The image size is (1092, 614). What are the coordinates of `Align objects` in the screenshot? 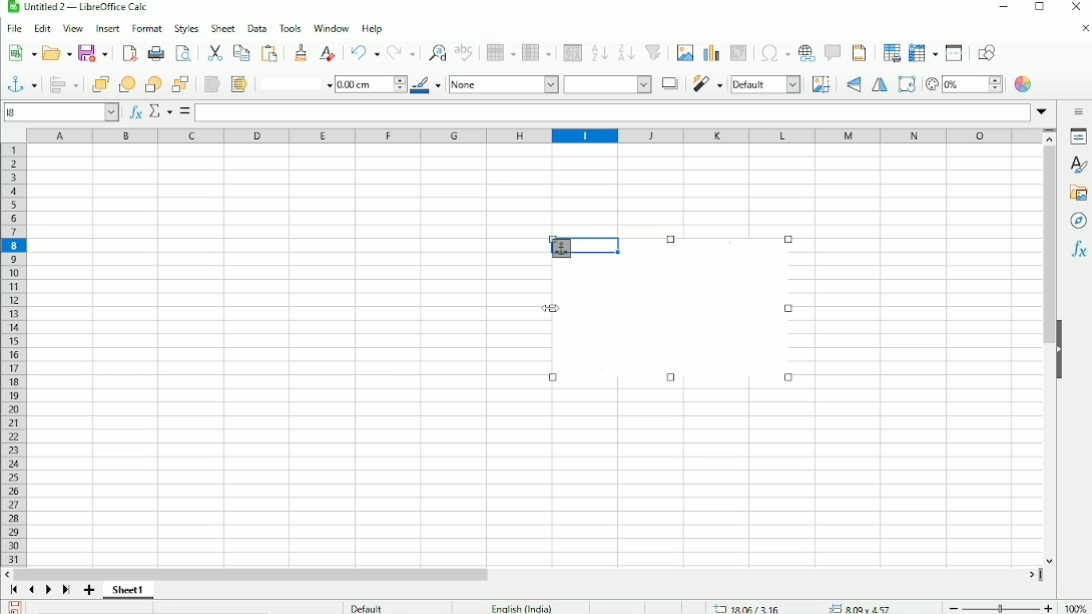 It's located at (63, 84).